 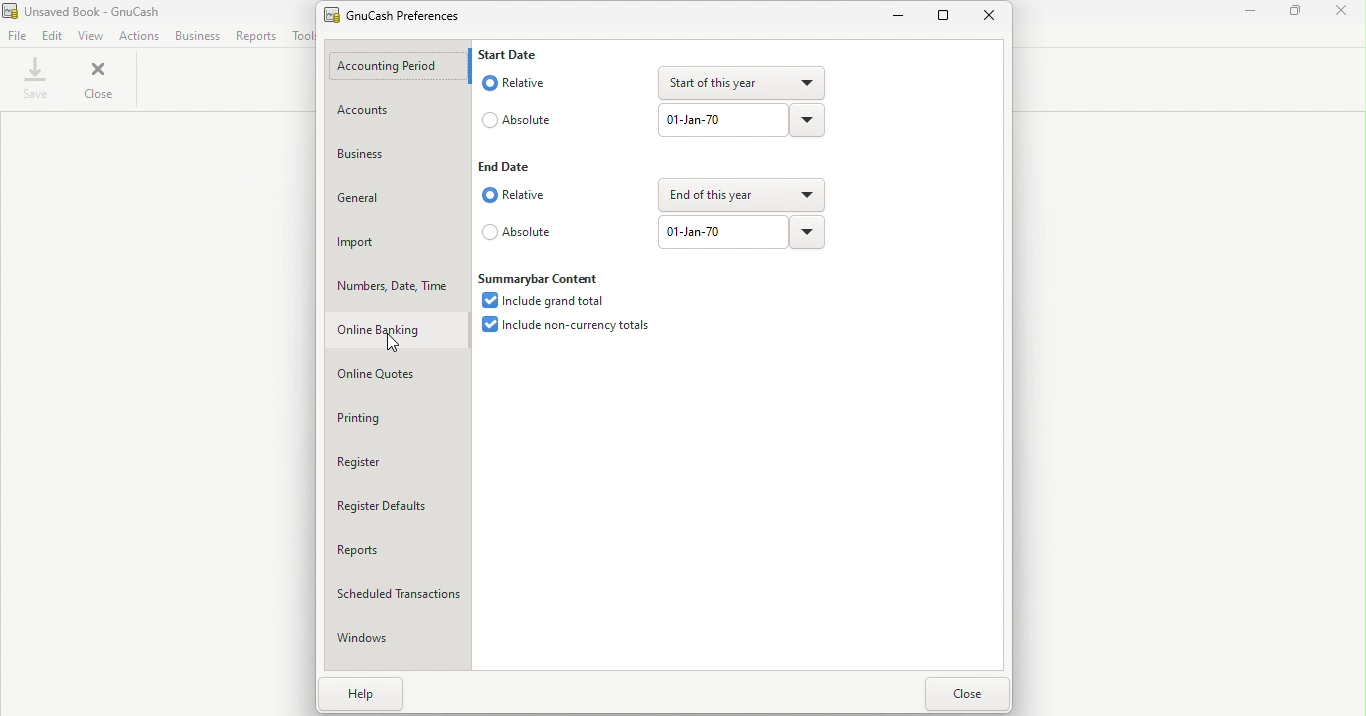 What do you see at coordinates (89, 34) in the screenshot?
I see `View` at bounding box center [89, 34].